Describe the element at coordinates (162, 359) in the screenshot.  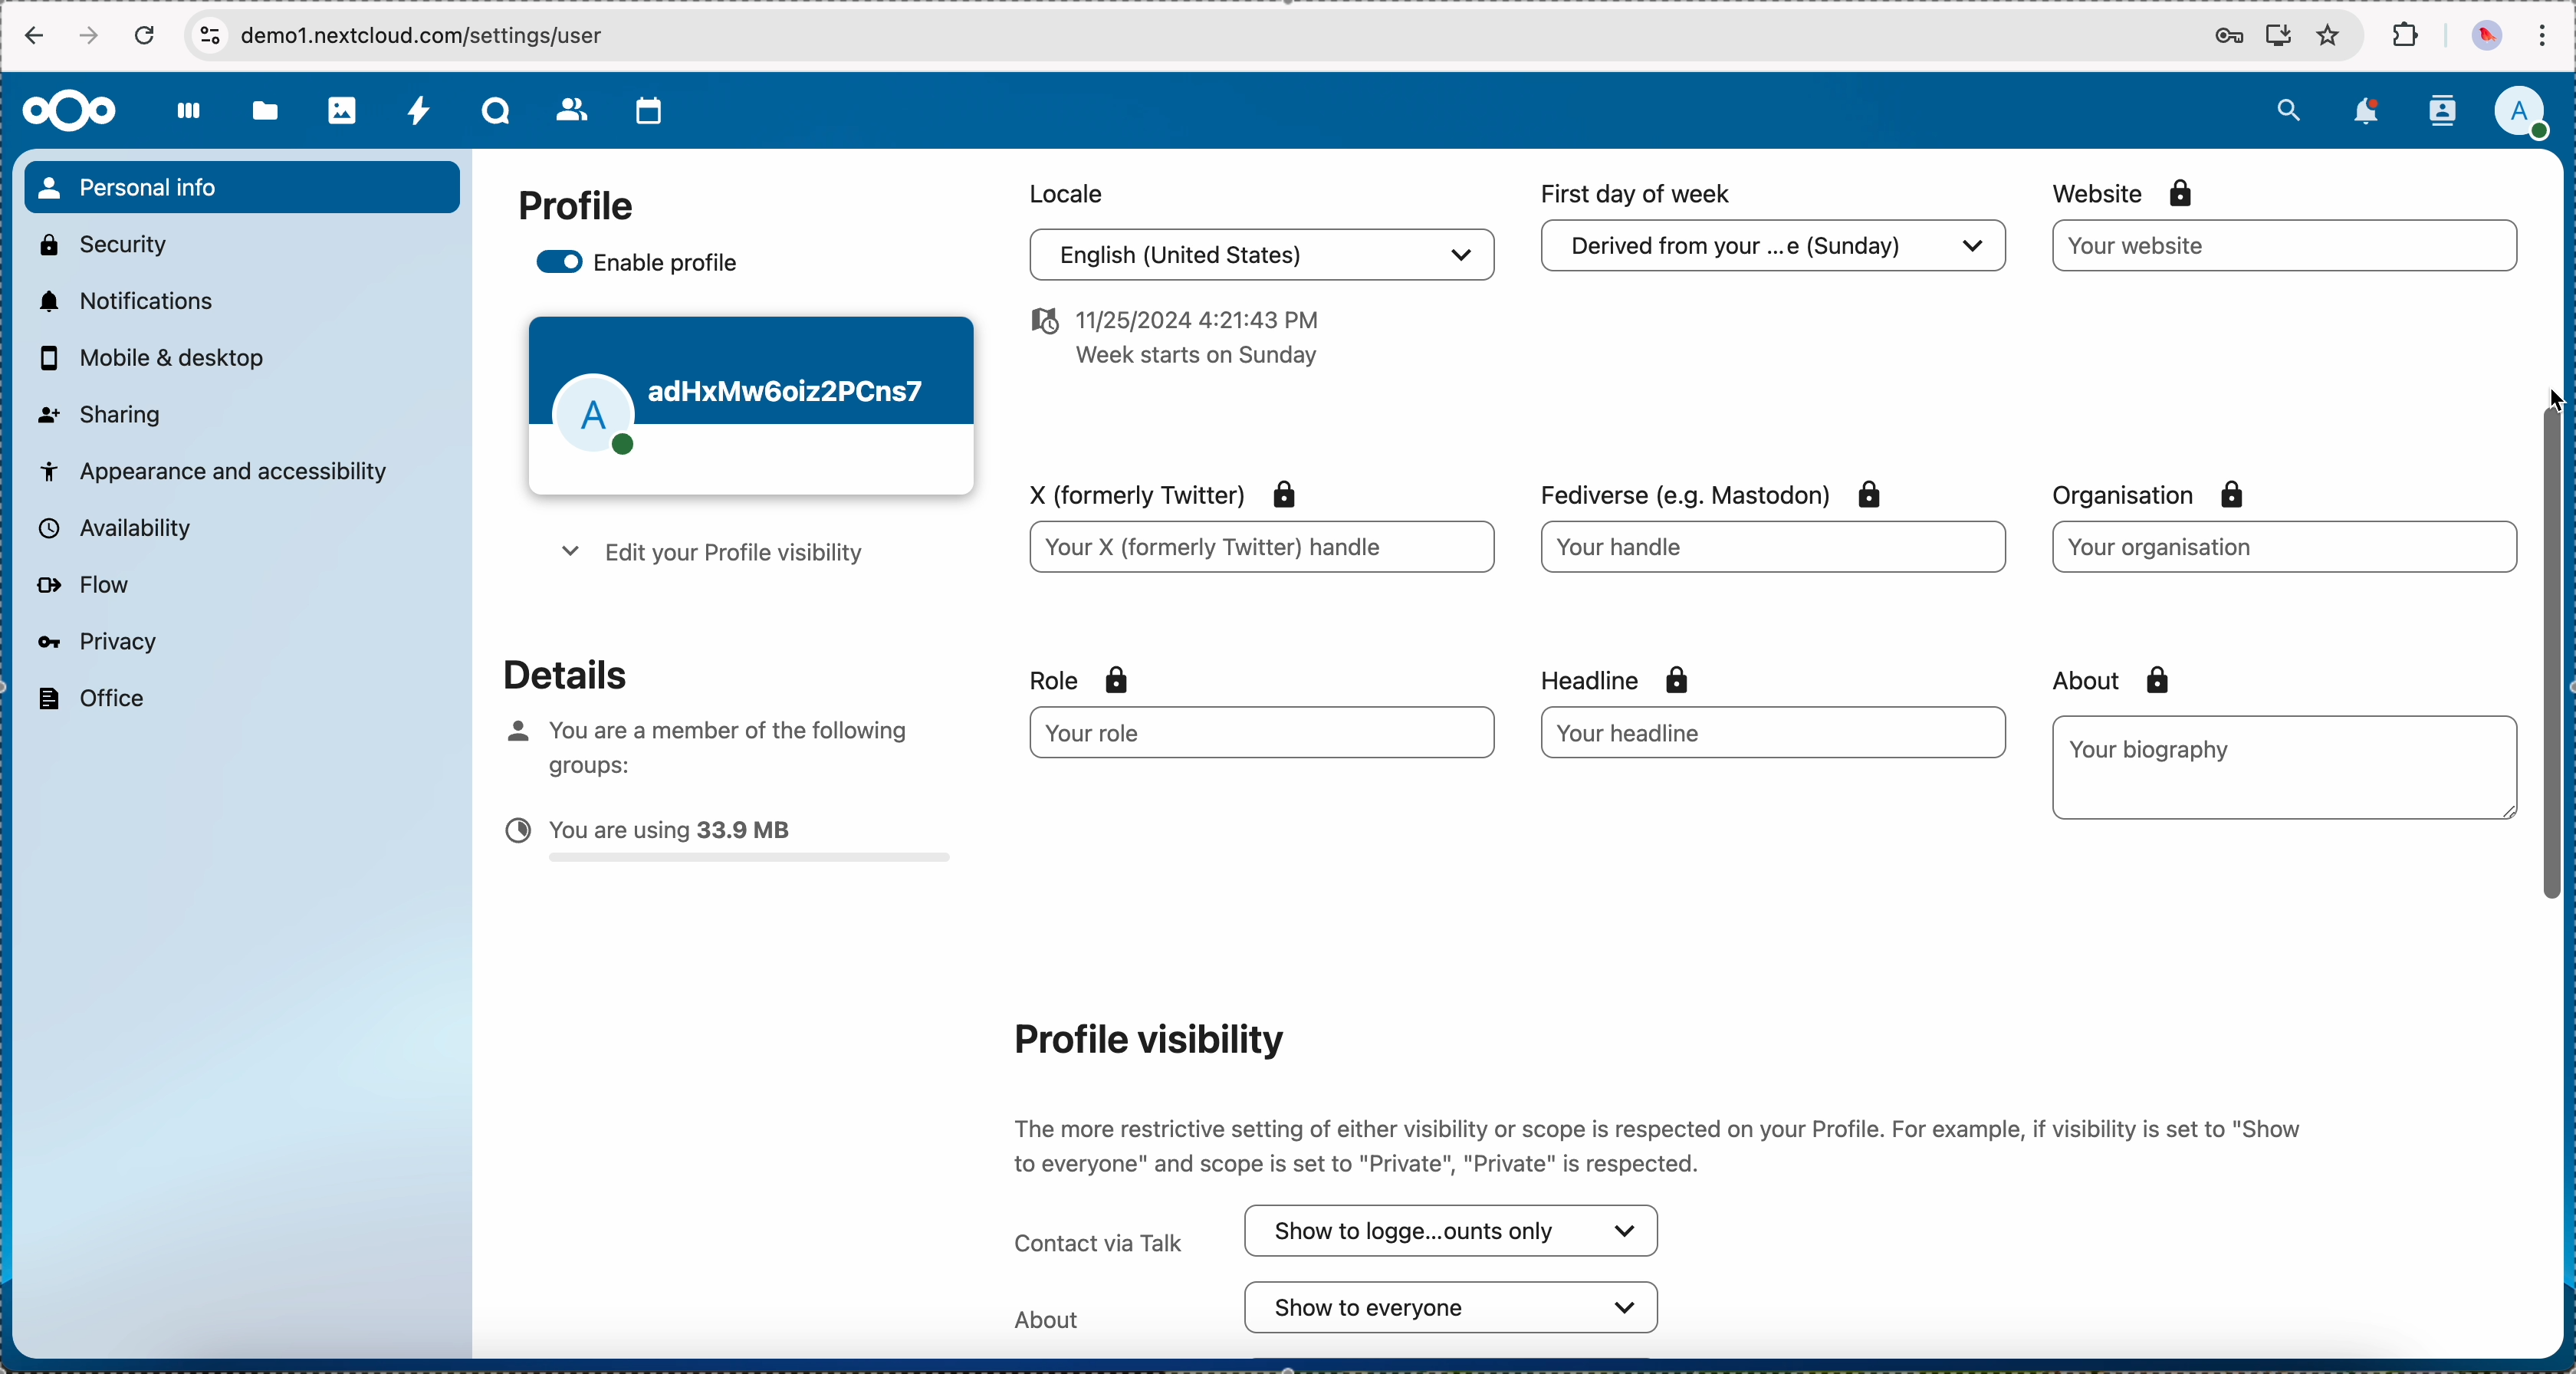
I see `mobile and desktop` at that location.